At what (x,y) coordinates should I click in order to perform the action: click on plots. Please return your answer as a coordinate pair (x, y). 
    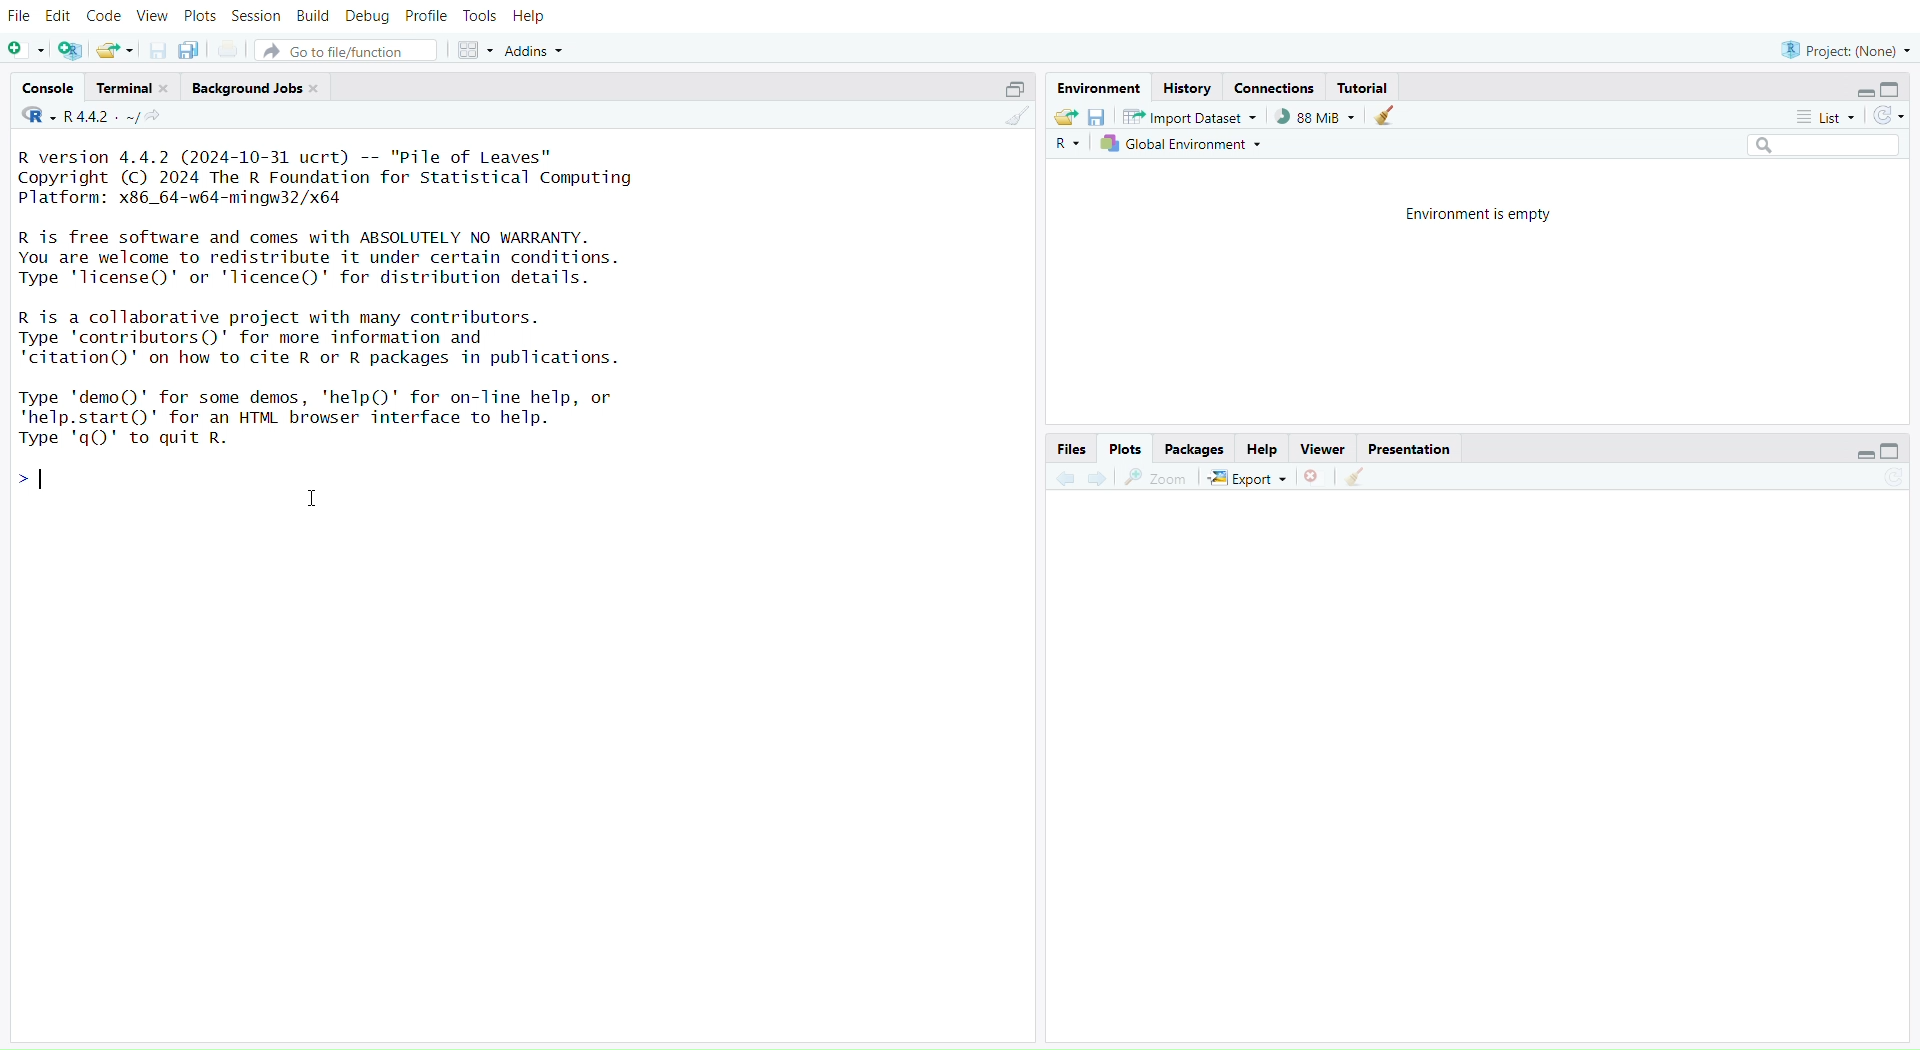
    Looking at the image, I should click on (1125, 448).